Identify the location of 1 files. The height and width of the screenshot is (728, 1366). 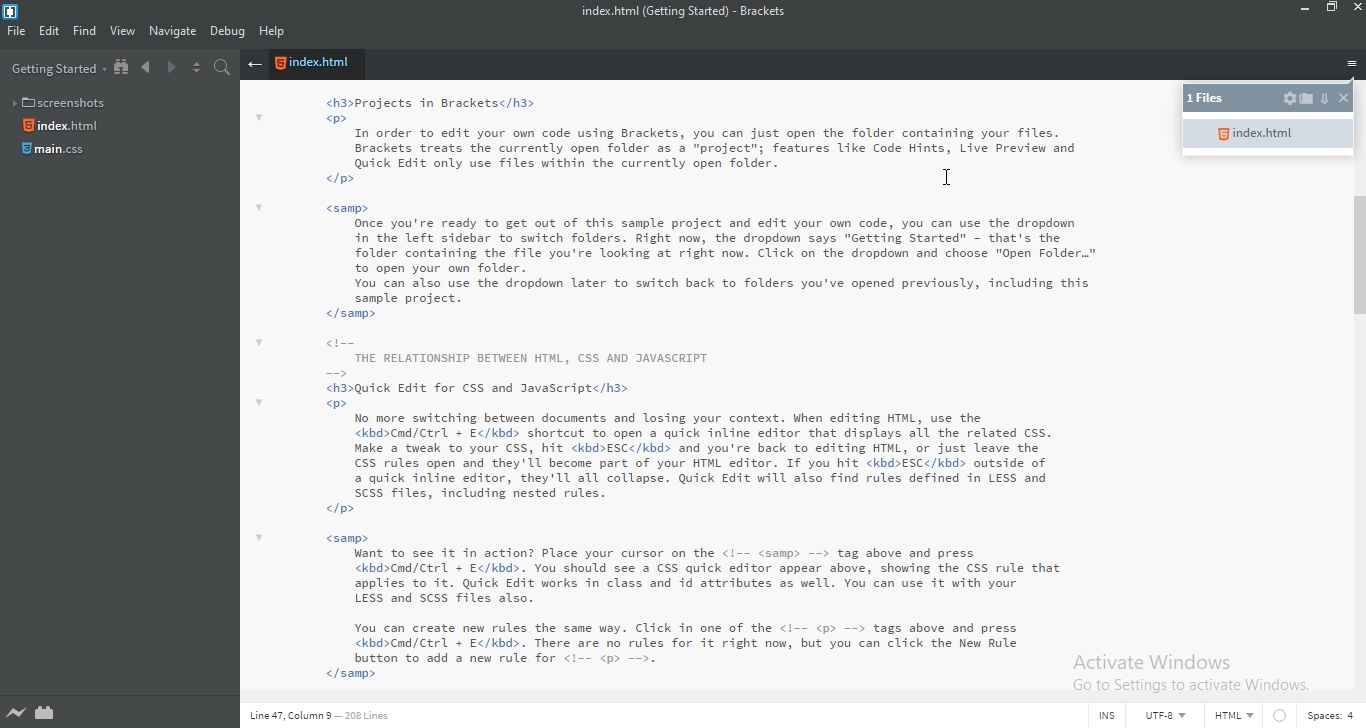
(1211, 98).